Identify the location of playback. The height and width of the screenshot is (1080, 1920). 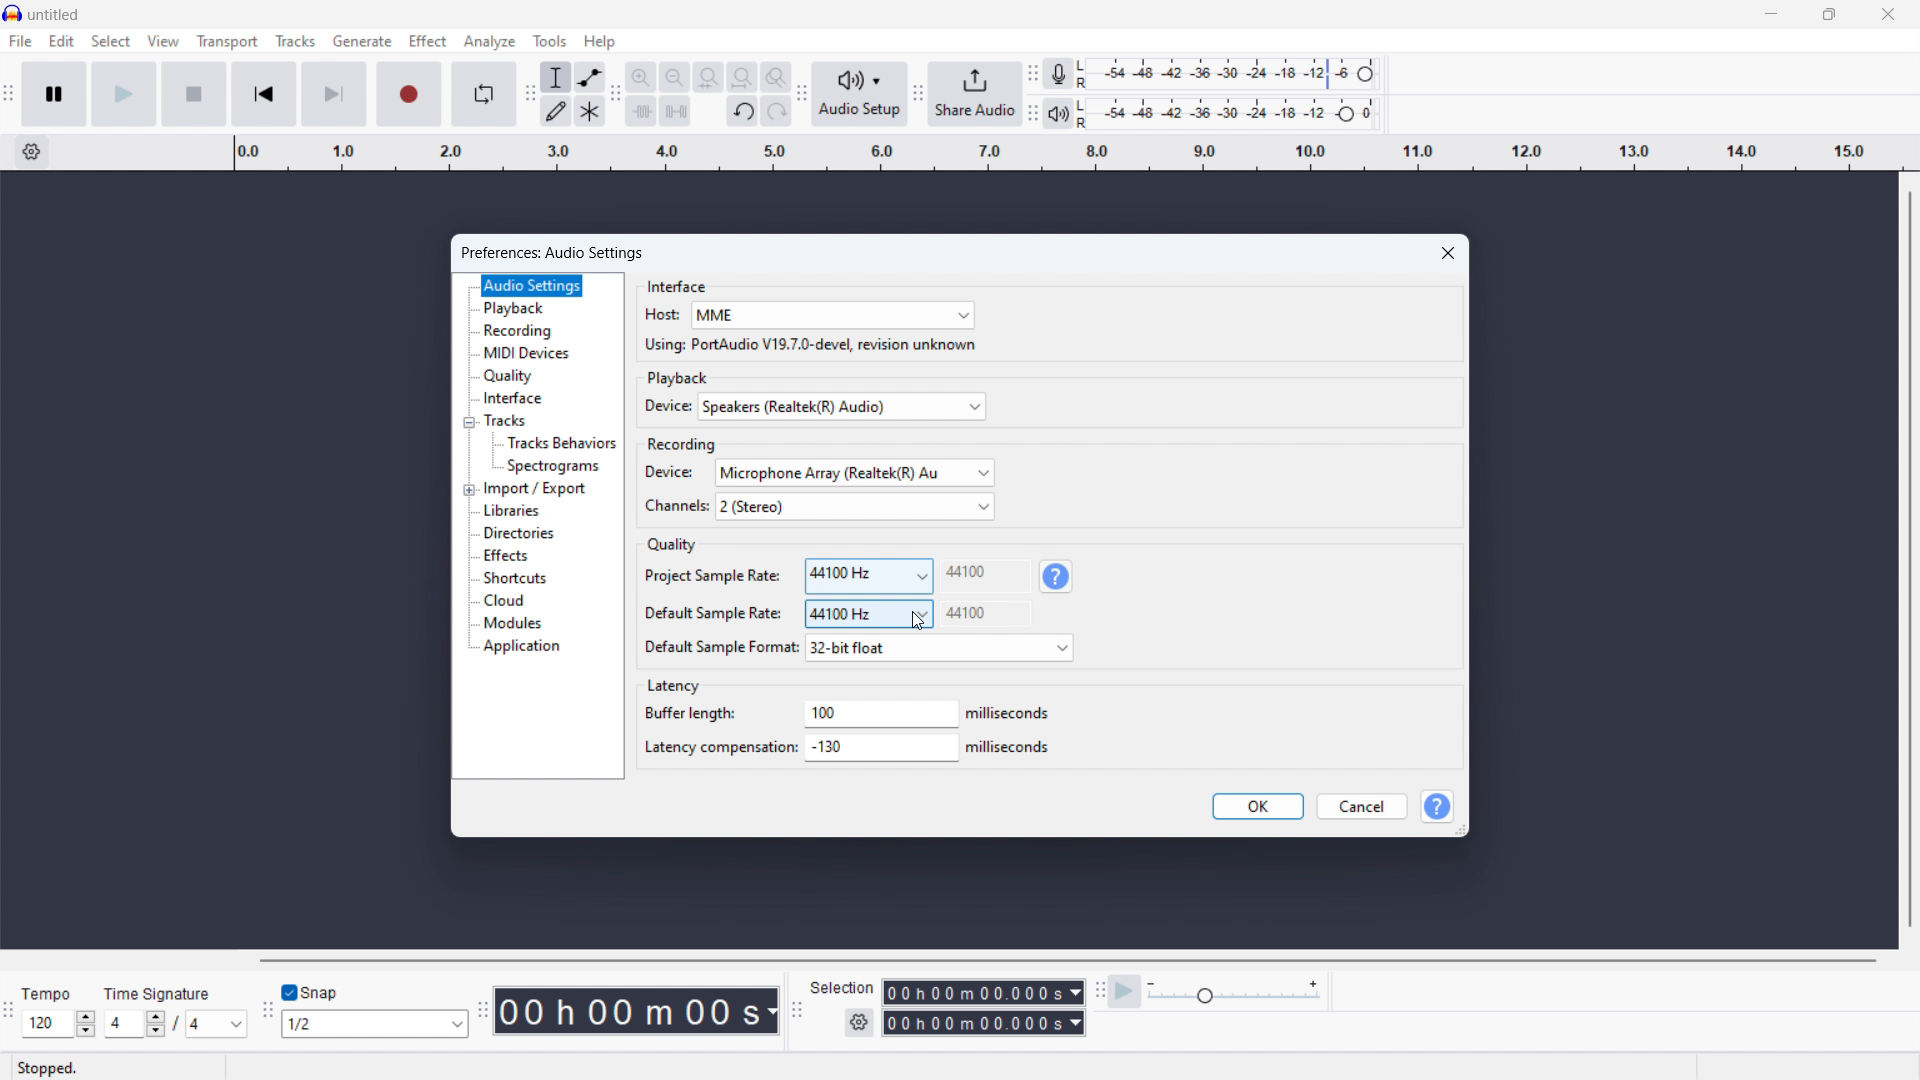
(680, 377).